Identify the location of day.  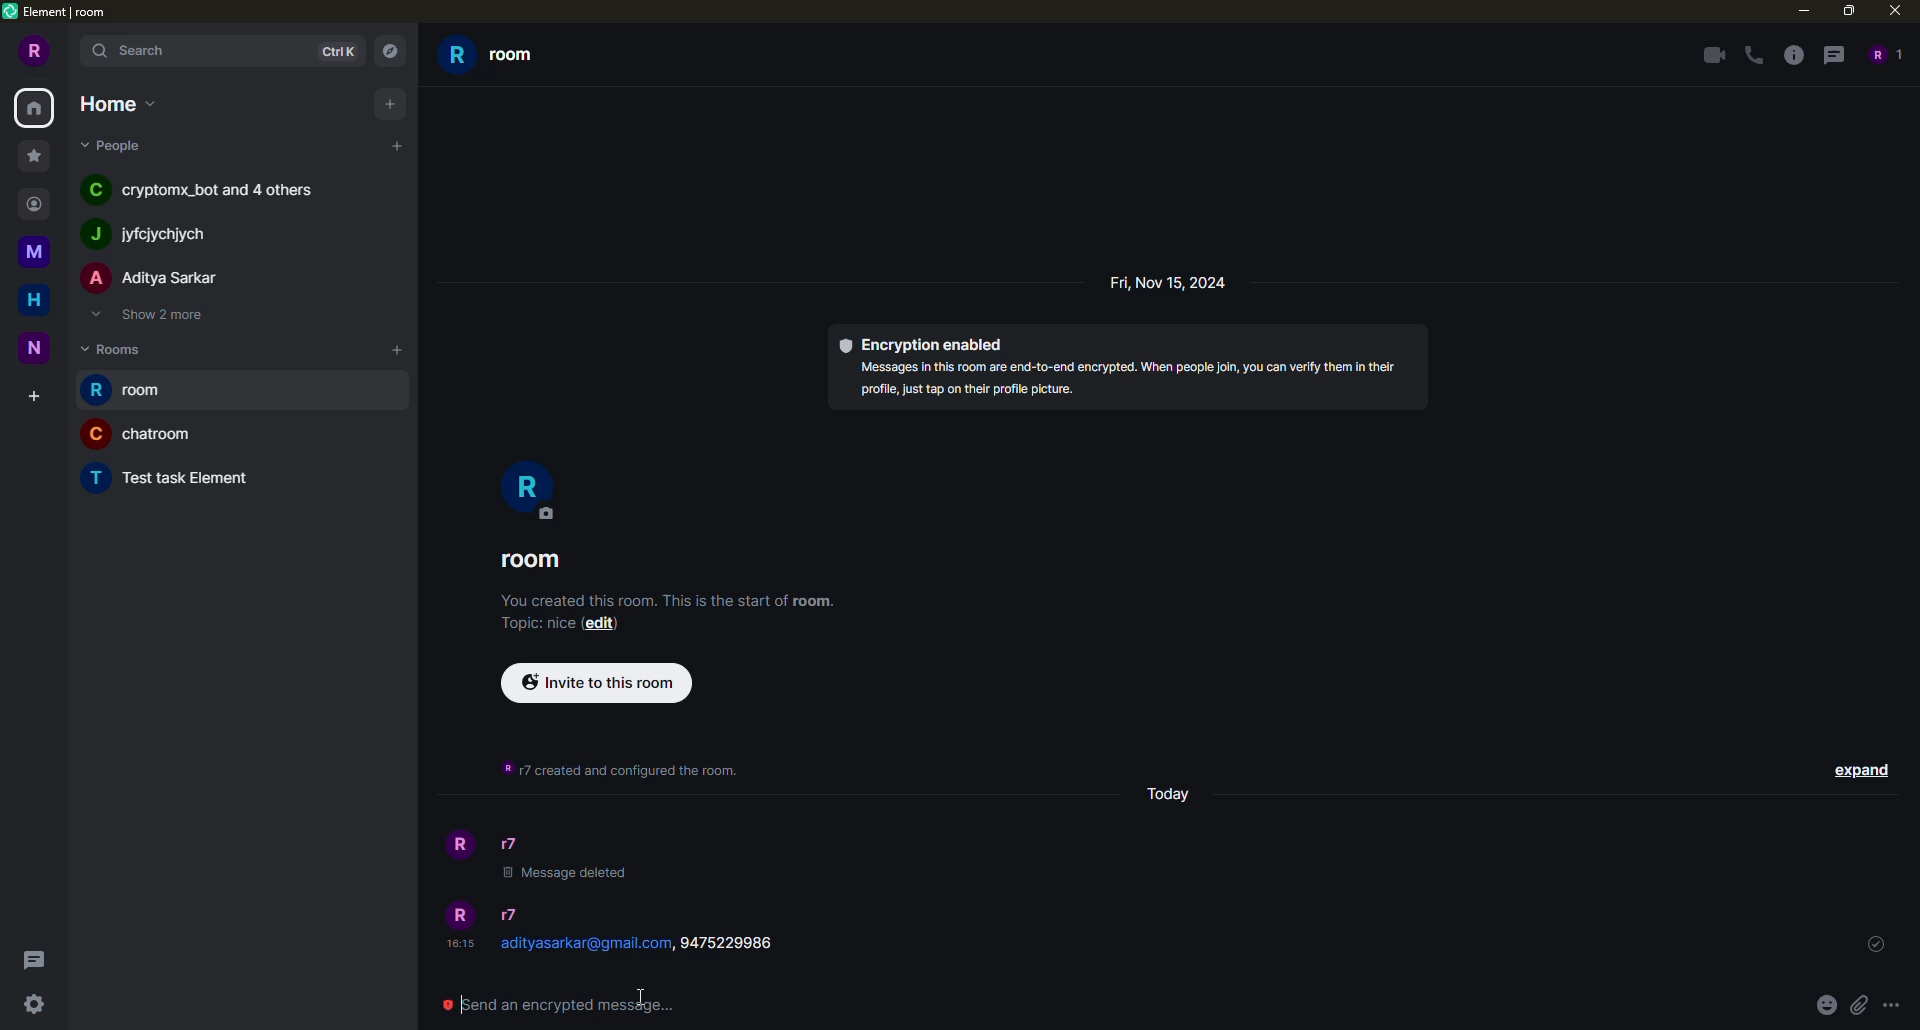
(1173, 281).